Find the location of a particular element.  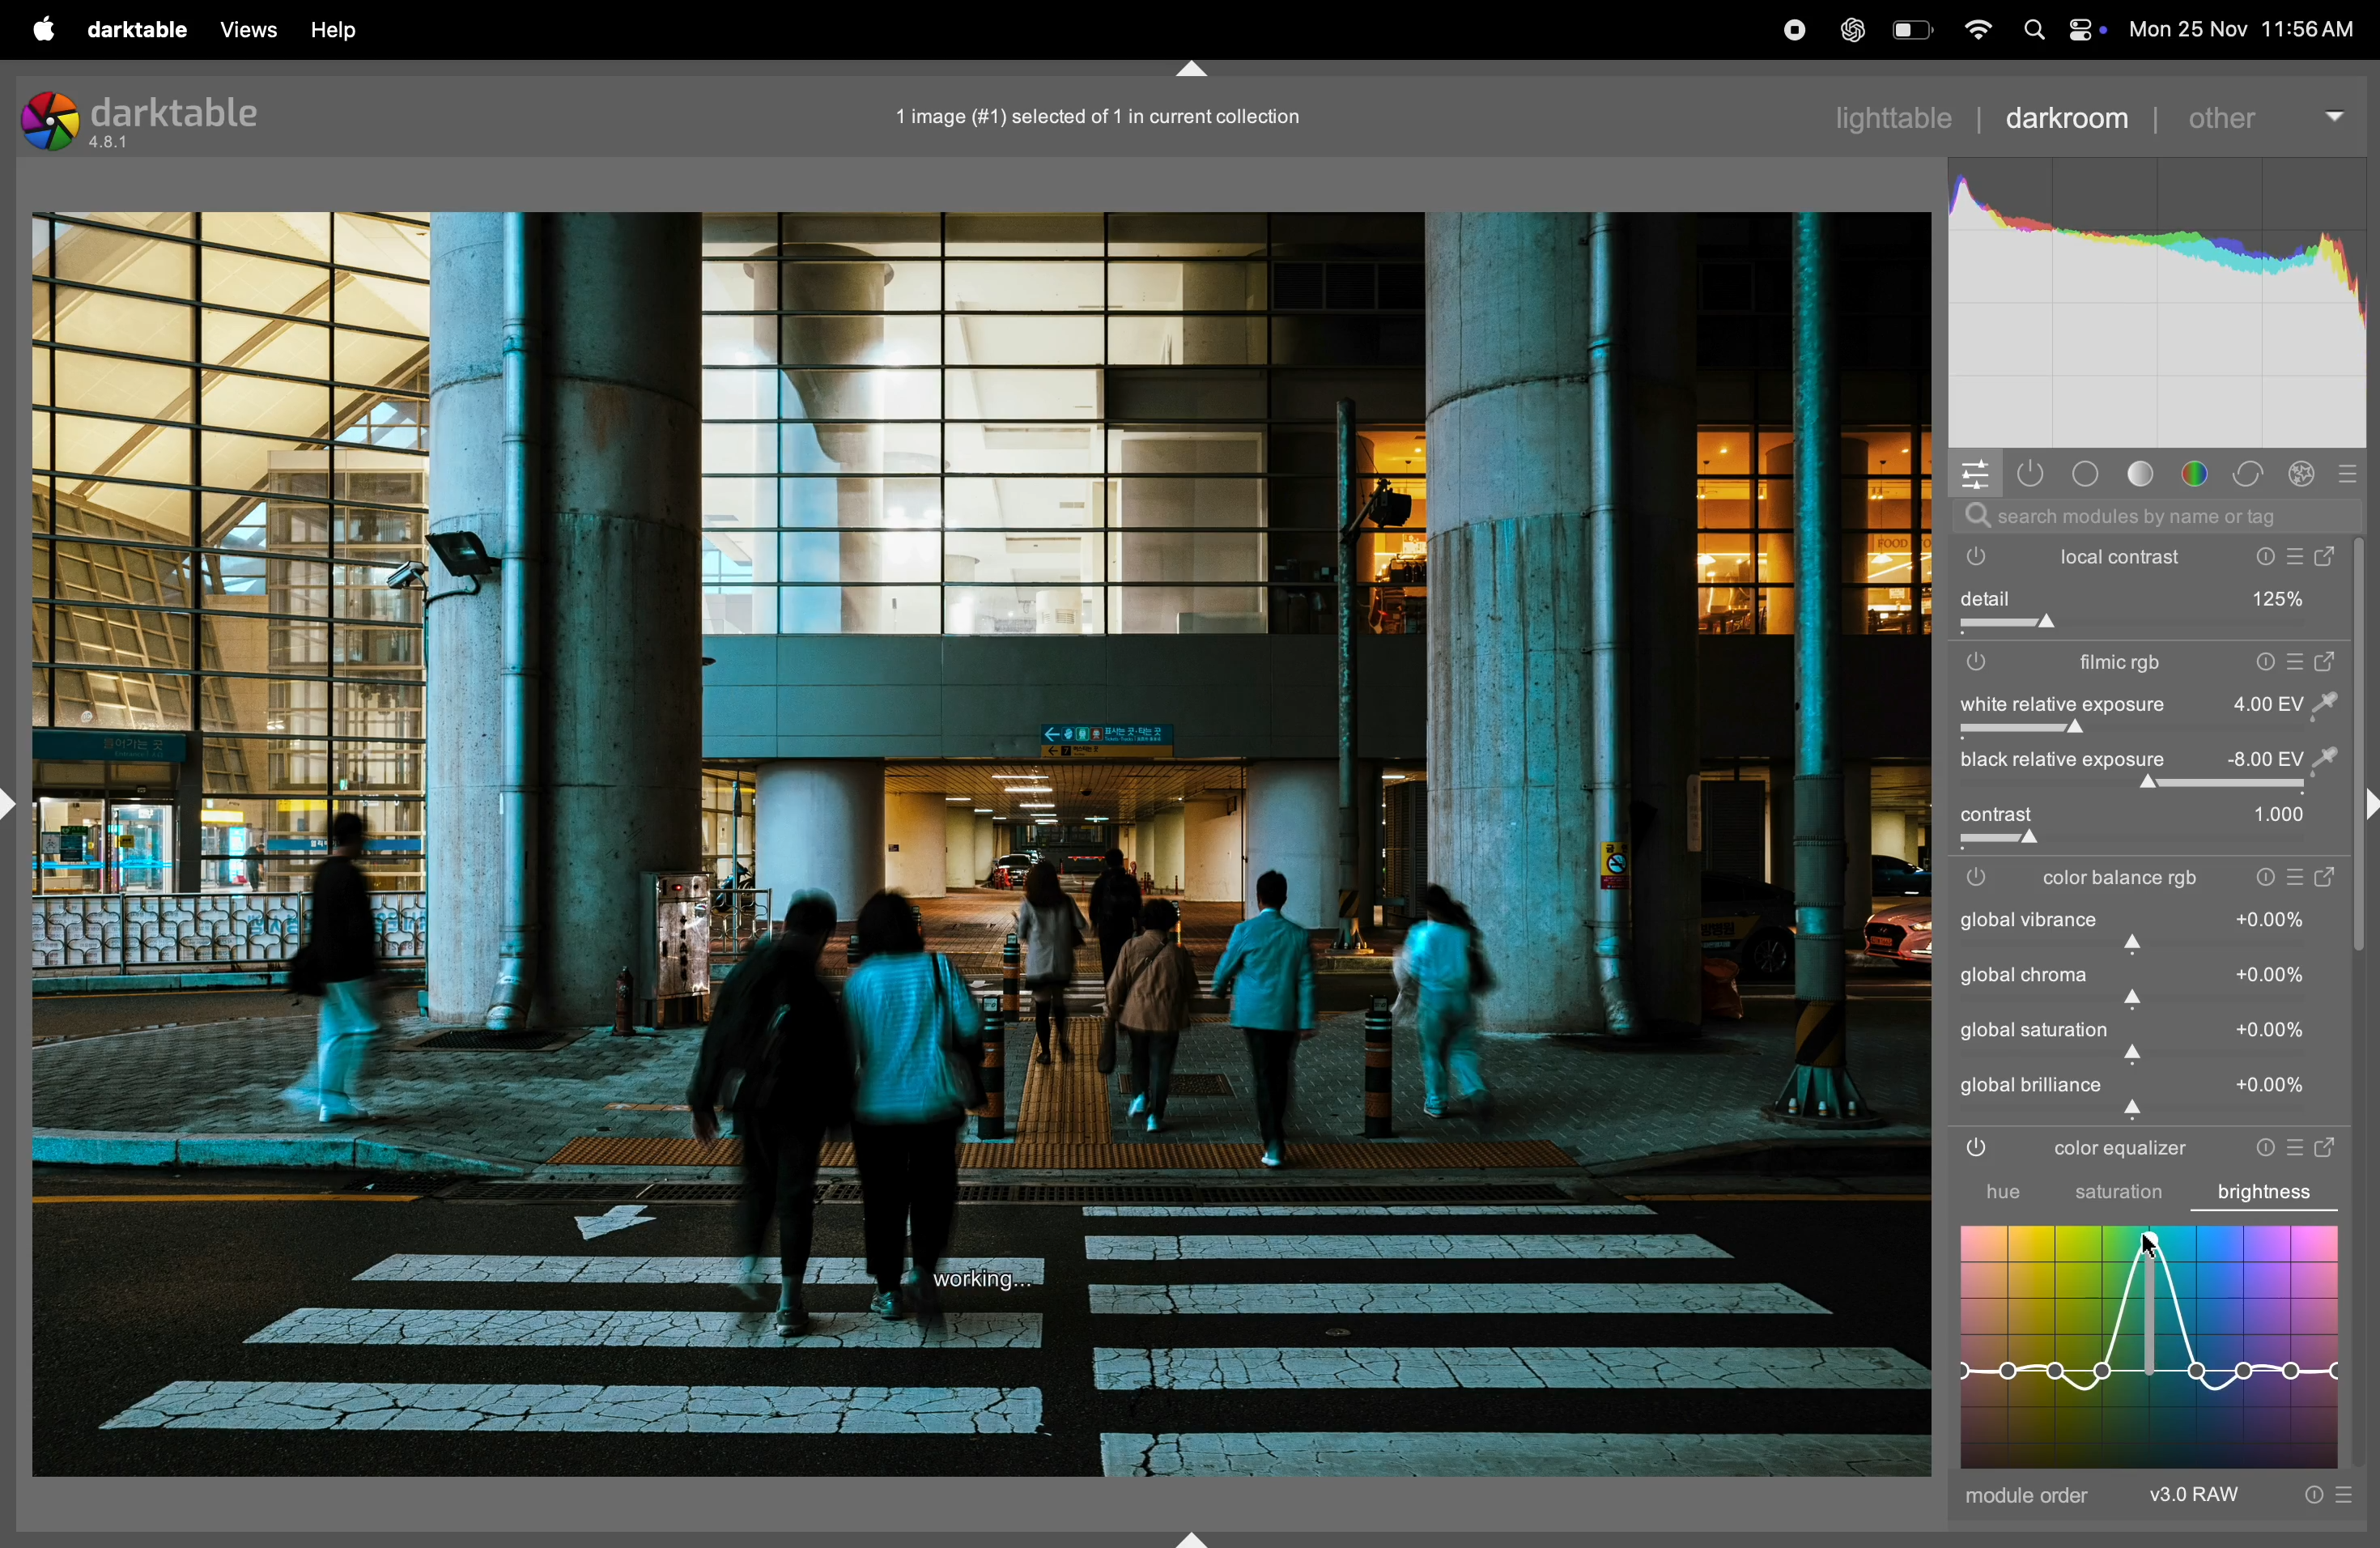

image title is located at coordinates (1128, 116).